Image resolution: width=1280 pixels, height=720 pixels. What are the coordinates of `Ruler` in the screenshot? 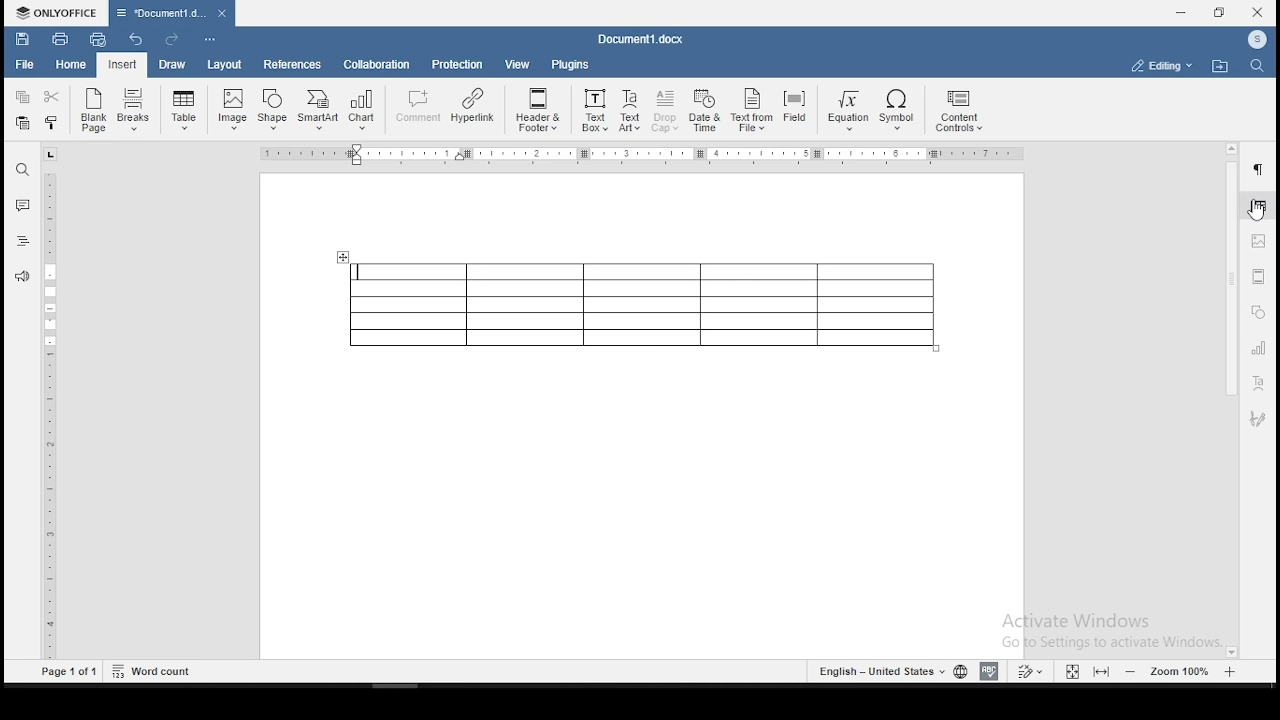 It's located at (647, 154).